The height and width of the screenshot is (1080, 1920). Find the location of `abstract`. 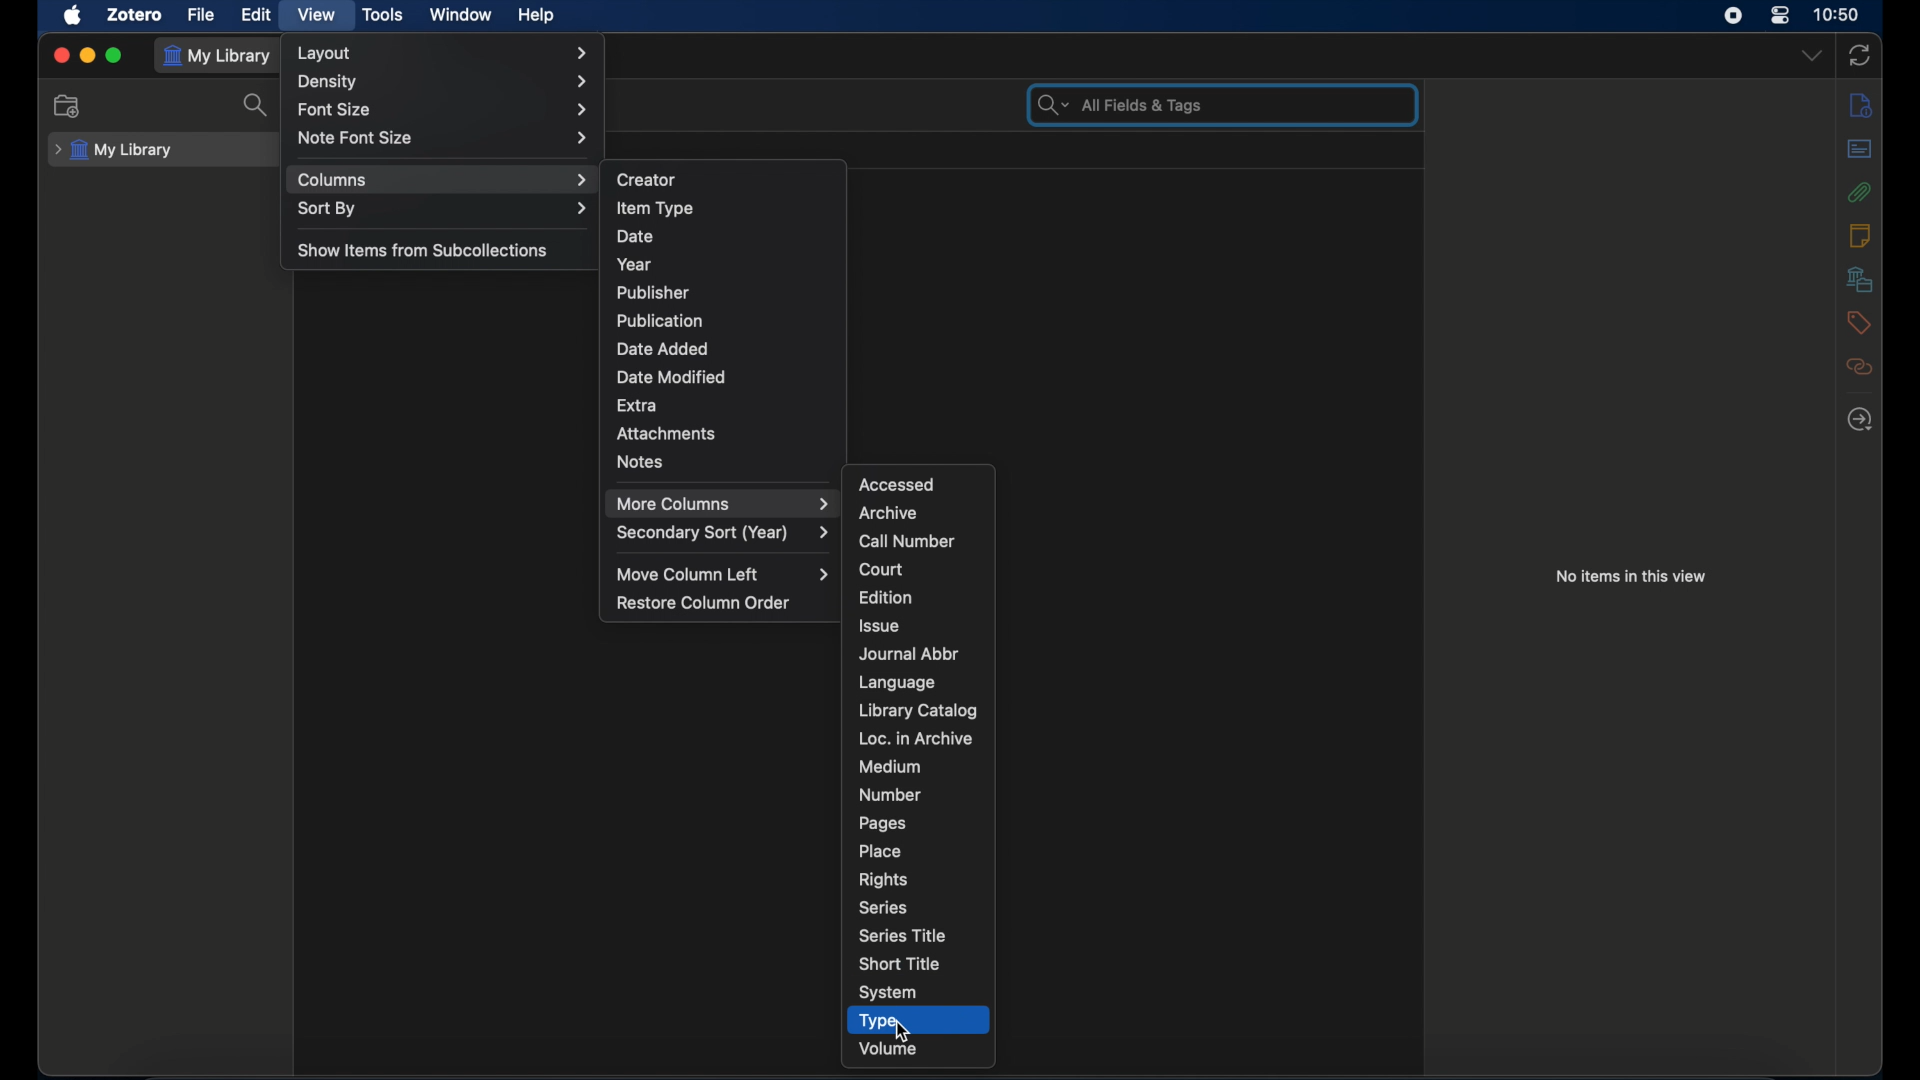

abstract is located at coordinates (1861, 148).